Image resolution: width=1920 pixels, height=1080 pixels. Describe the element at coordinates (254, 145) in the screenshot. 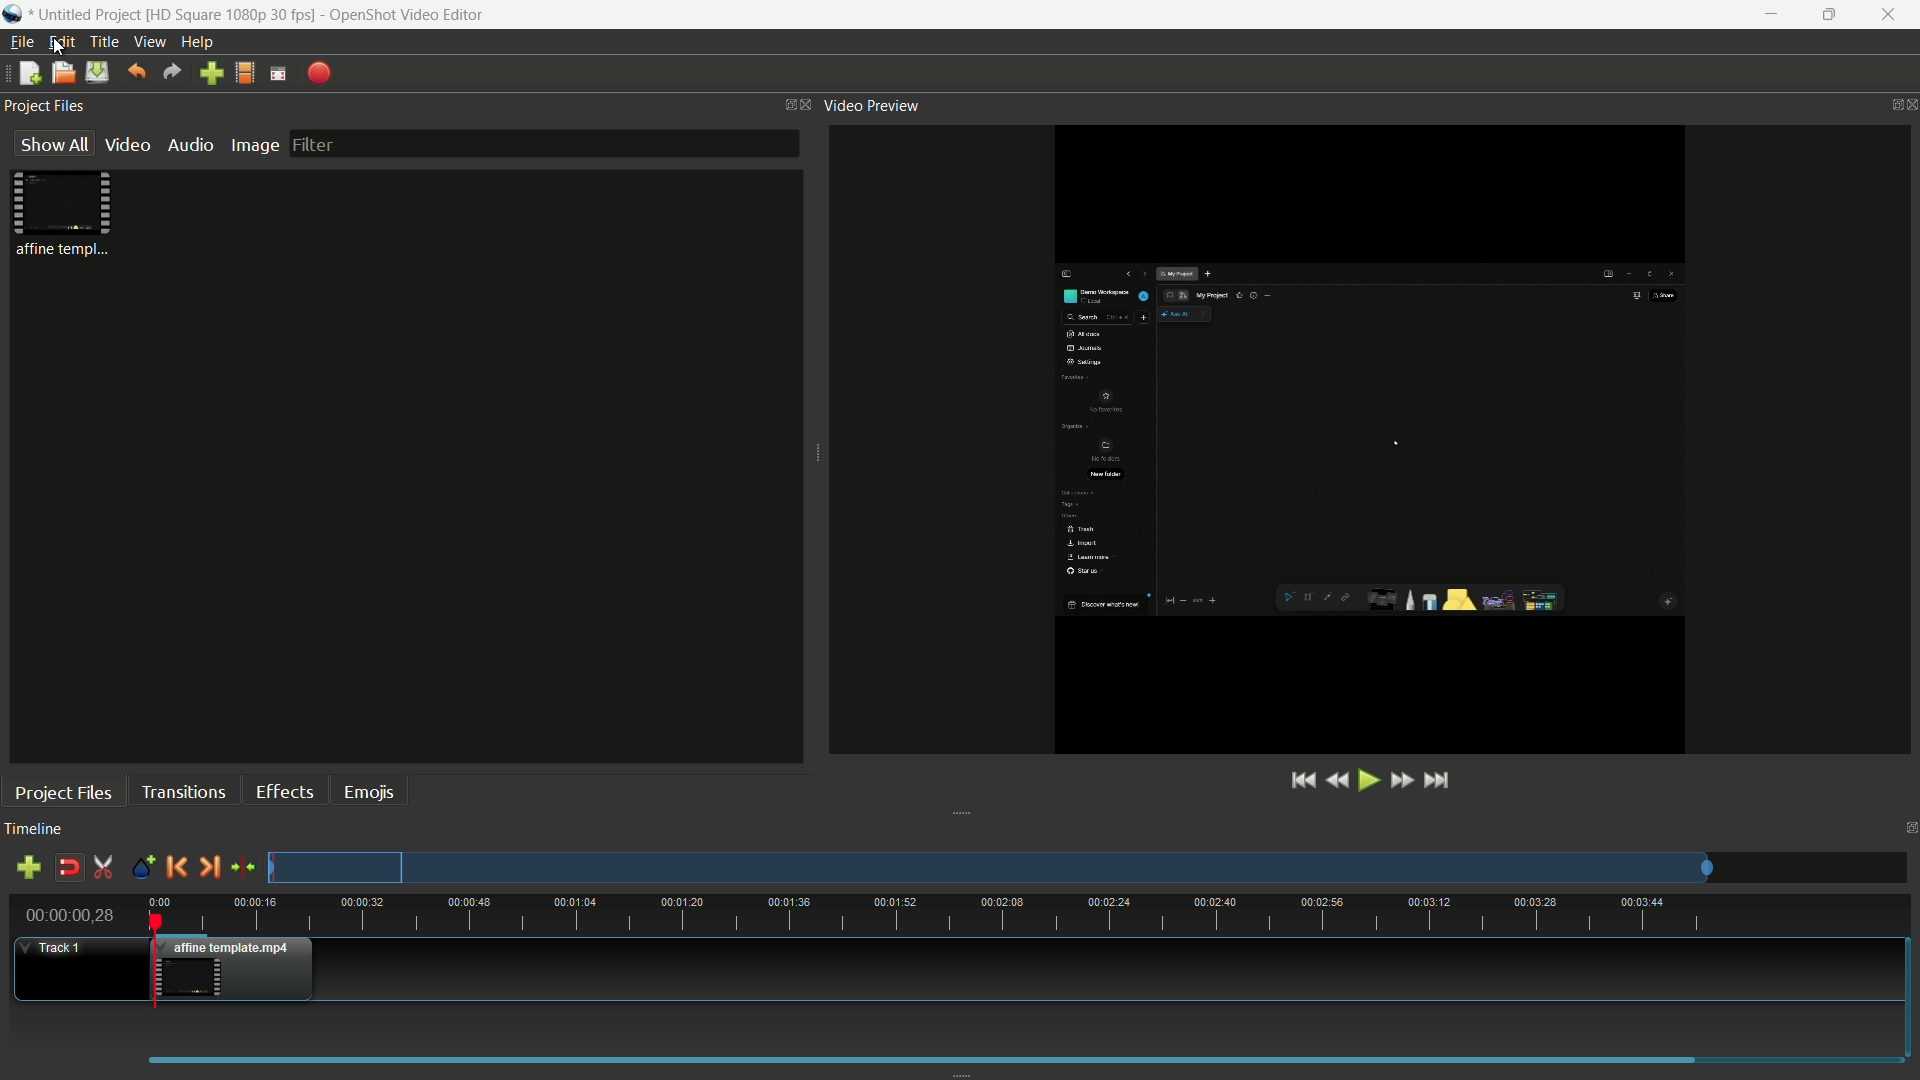

I see `image` at that location.